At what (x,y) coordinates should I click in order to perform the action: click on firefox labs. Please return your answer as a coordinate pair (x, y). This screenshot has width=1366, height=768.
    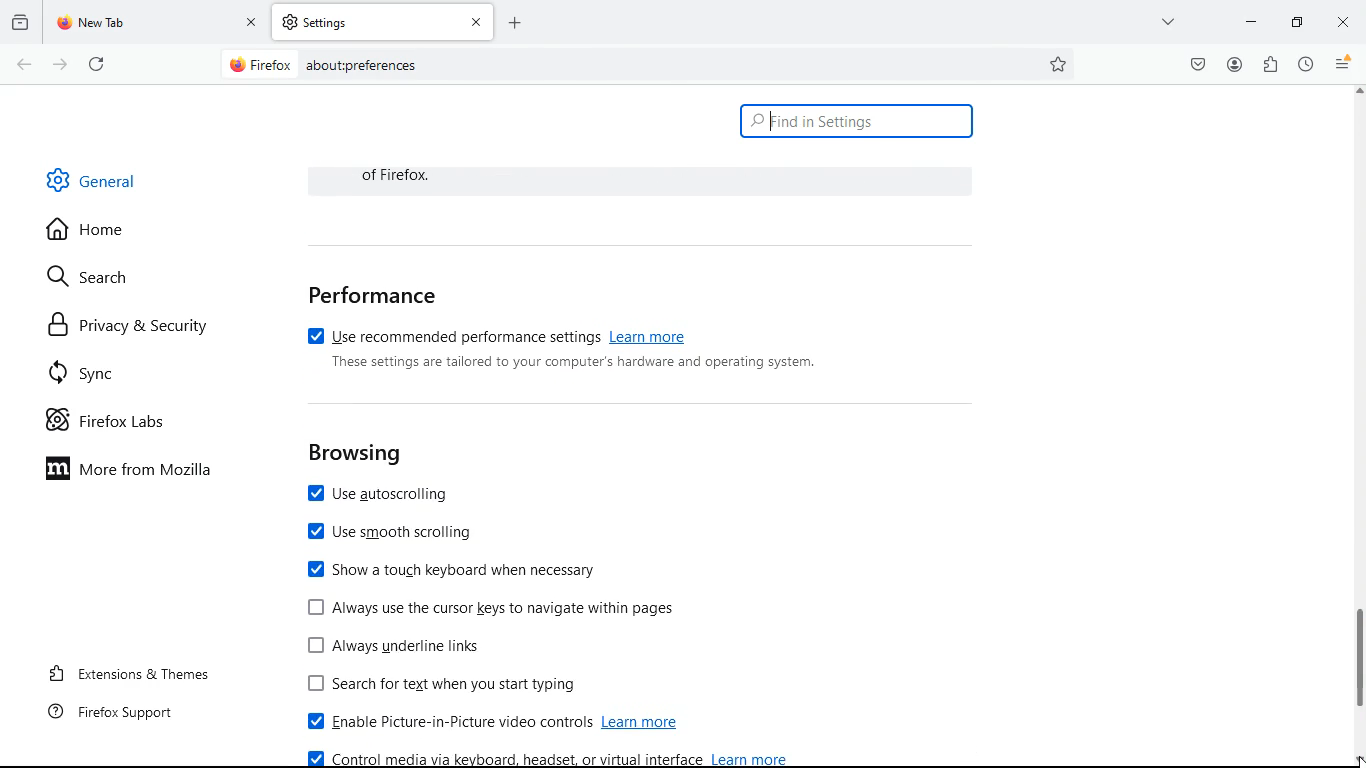
    Looking at the image, I should click on (114, 423).